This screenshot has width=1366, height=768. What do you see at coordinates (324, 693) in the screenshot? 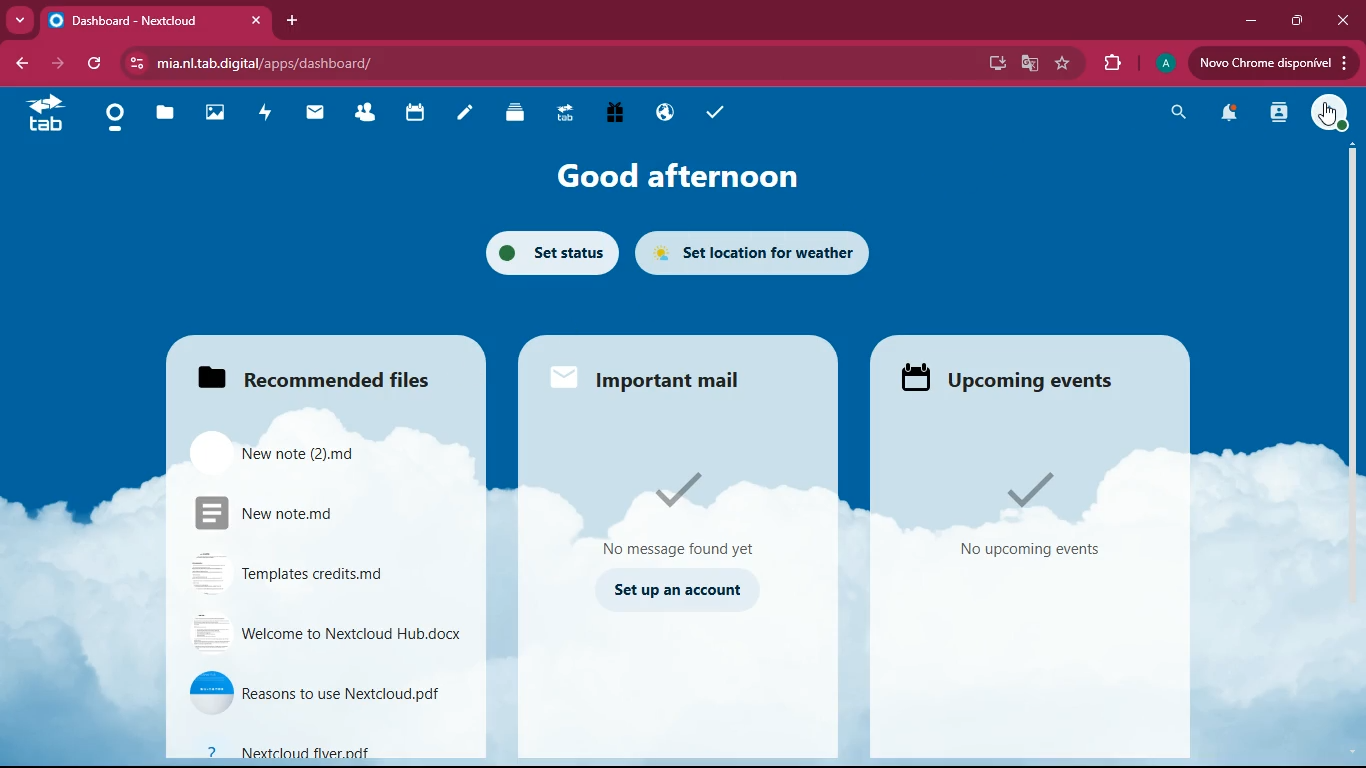
I see `file` at bounding box center [324, 693].